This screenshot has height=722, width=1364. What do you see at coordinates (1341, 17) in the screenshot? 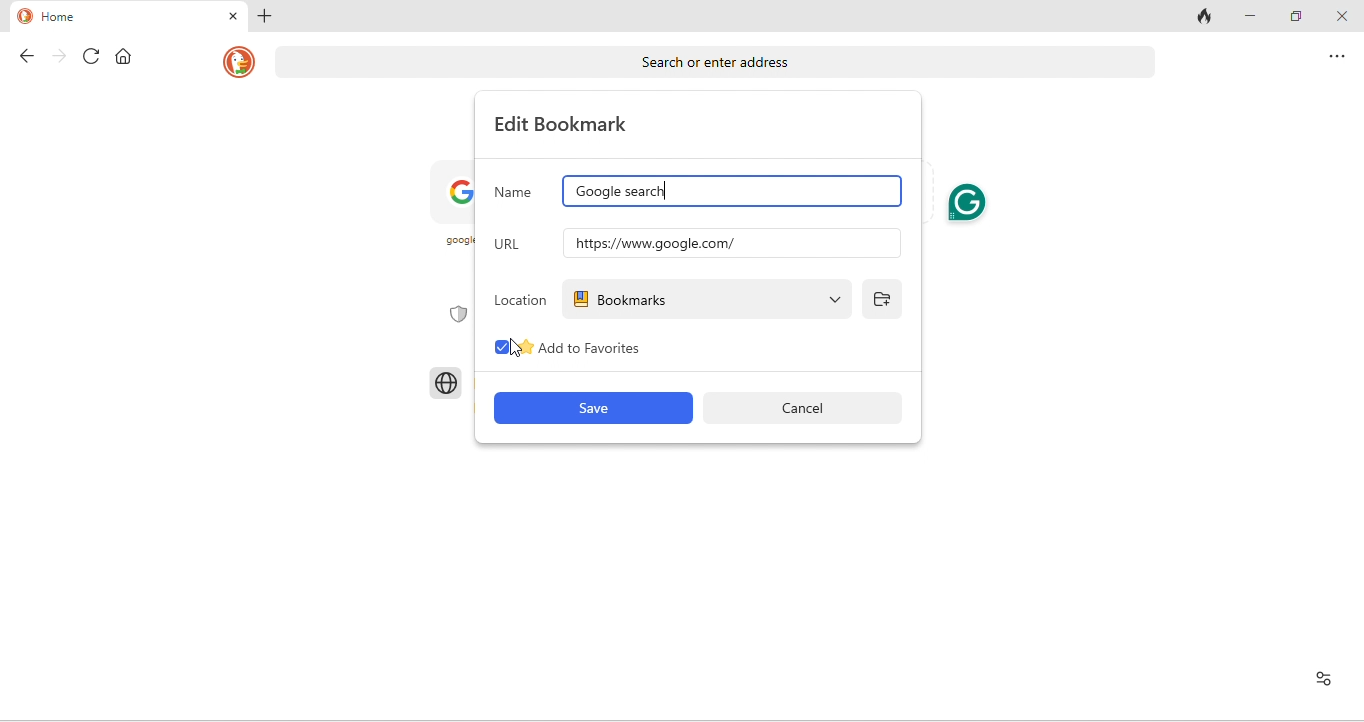
I see `close` at bounding box center [1341, 17].